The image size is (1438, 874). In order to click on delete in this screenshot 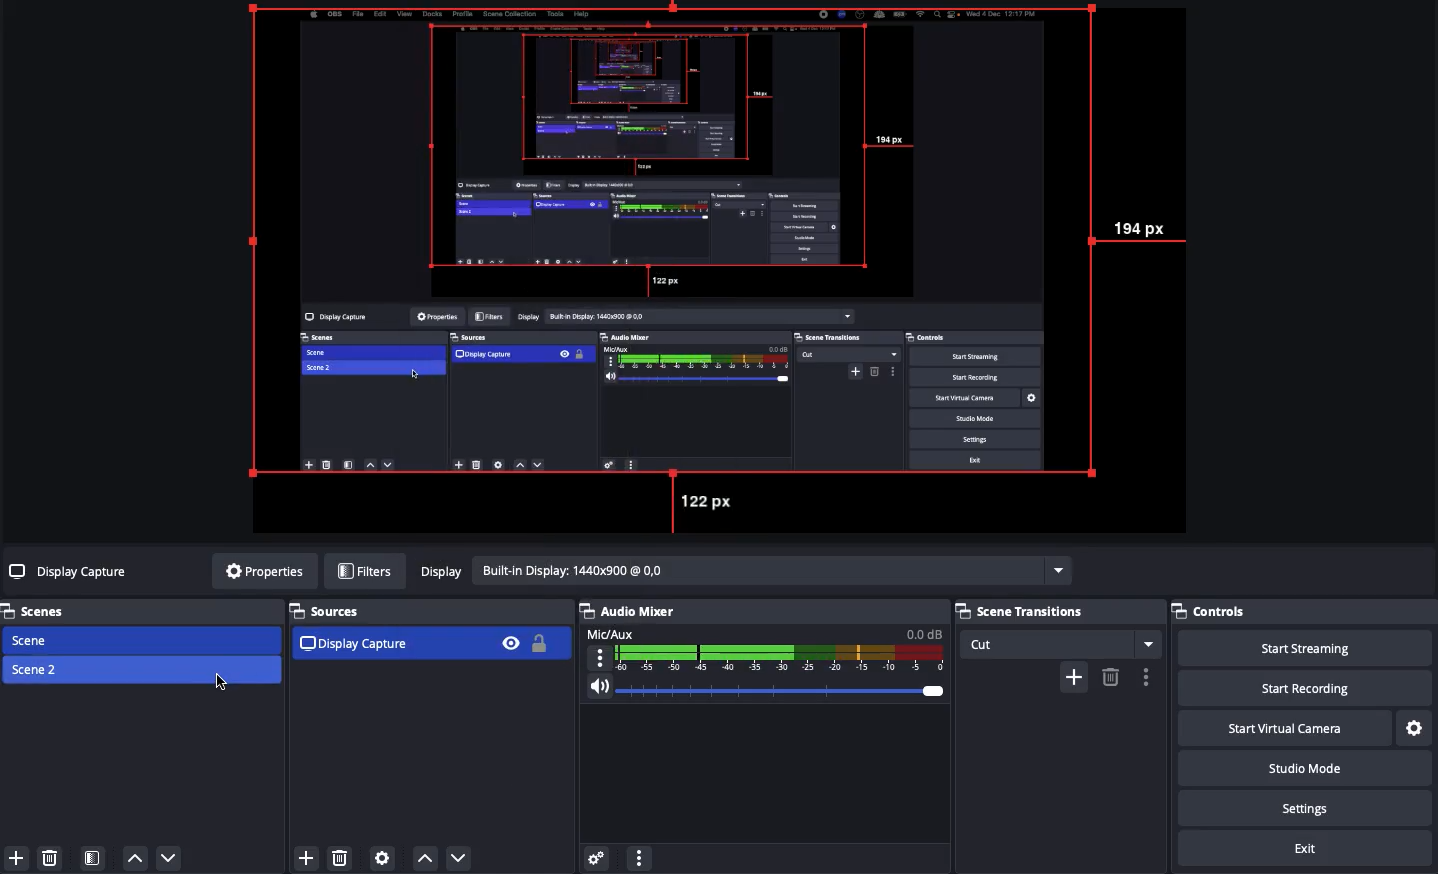, I will do `click(343, 858)`.